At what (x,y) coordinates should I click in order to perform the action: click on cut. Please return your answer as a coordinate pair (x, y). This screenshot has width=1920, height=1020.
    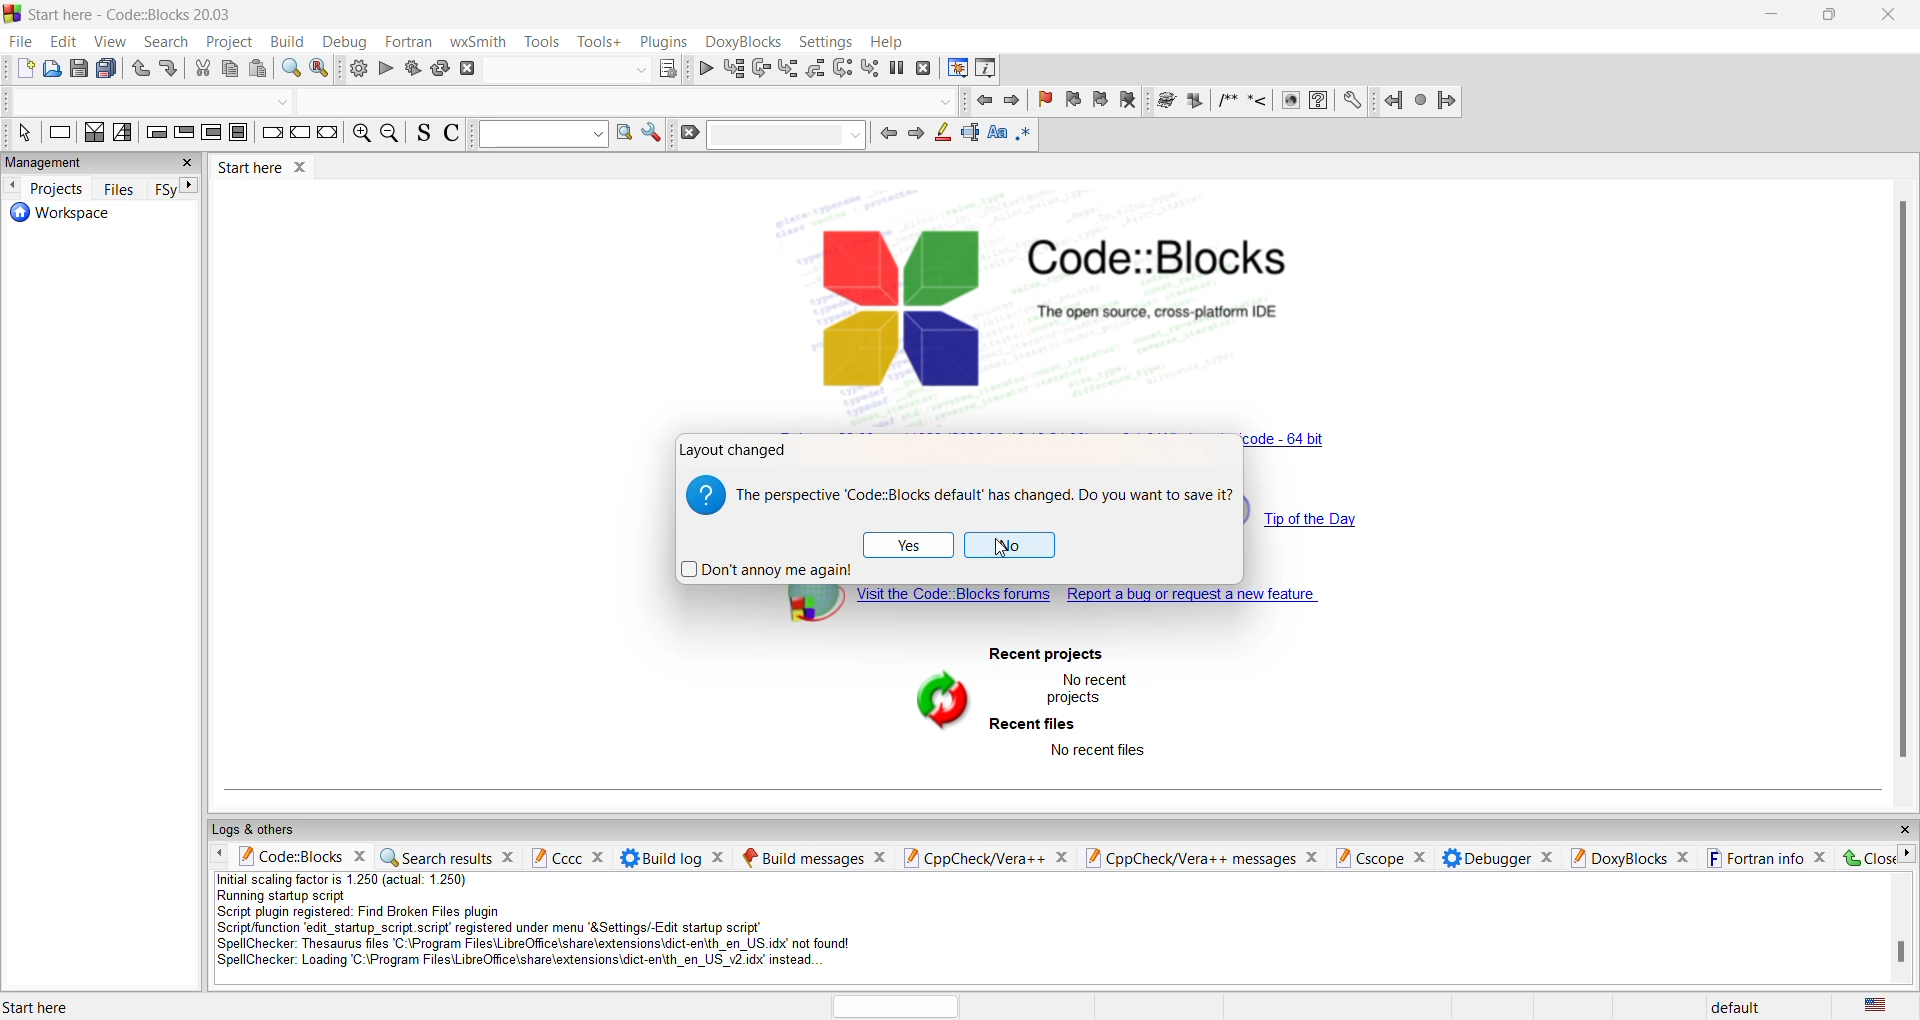
    Looking at the image, I should click on (202, 70).